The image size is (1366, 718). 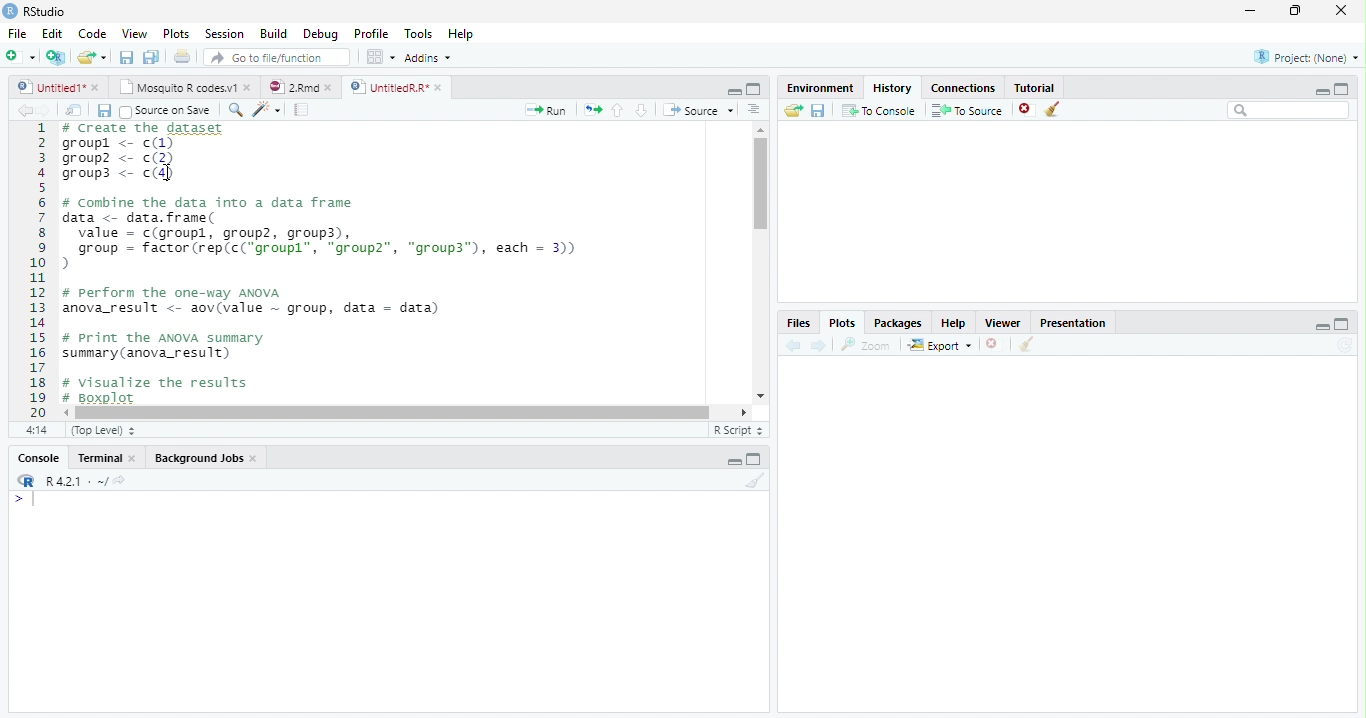 What do you see at coordinates (128, 58) in the screenshot?
I see `Save` at bounding box center [128, 58].